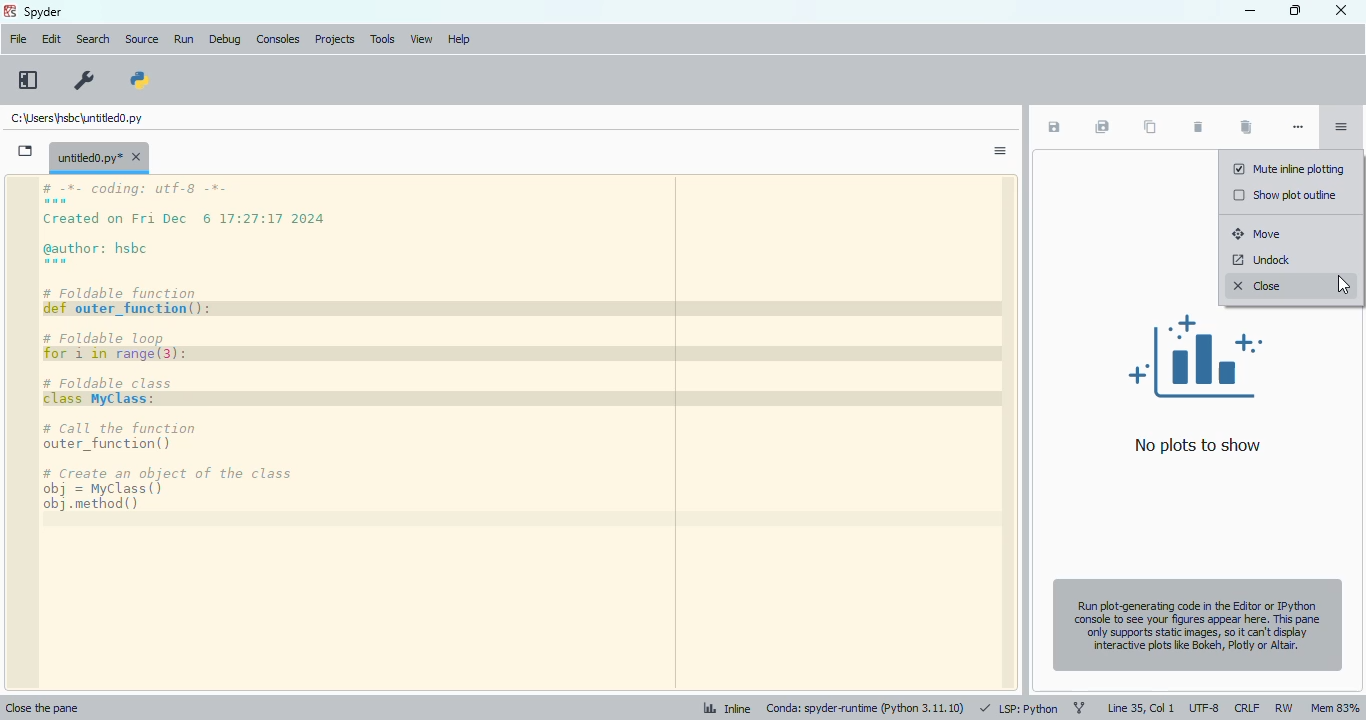  Describe the element at coordinates (99, 156) in the screenshot. I see `untitled0.py` at that location.